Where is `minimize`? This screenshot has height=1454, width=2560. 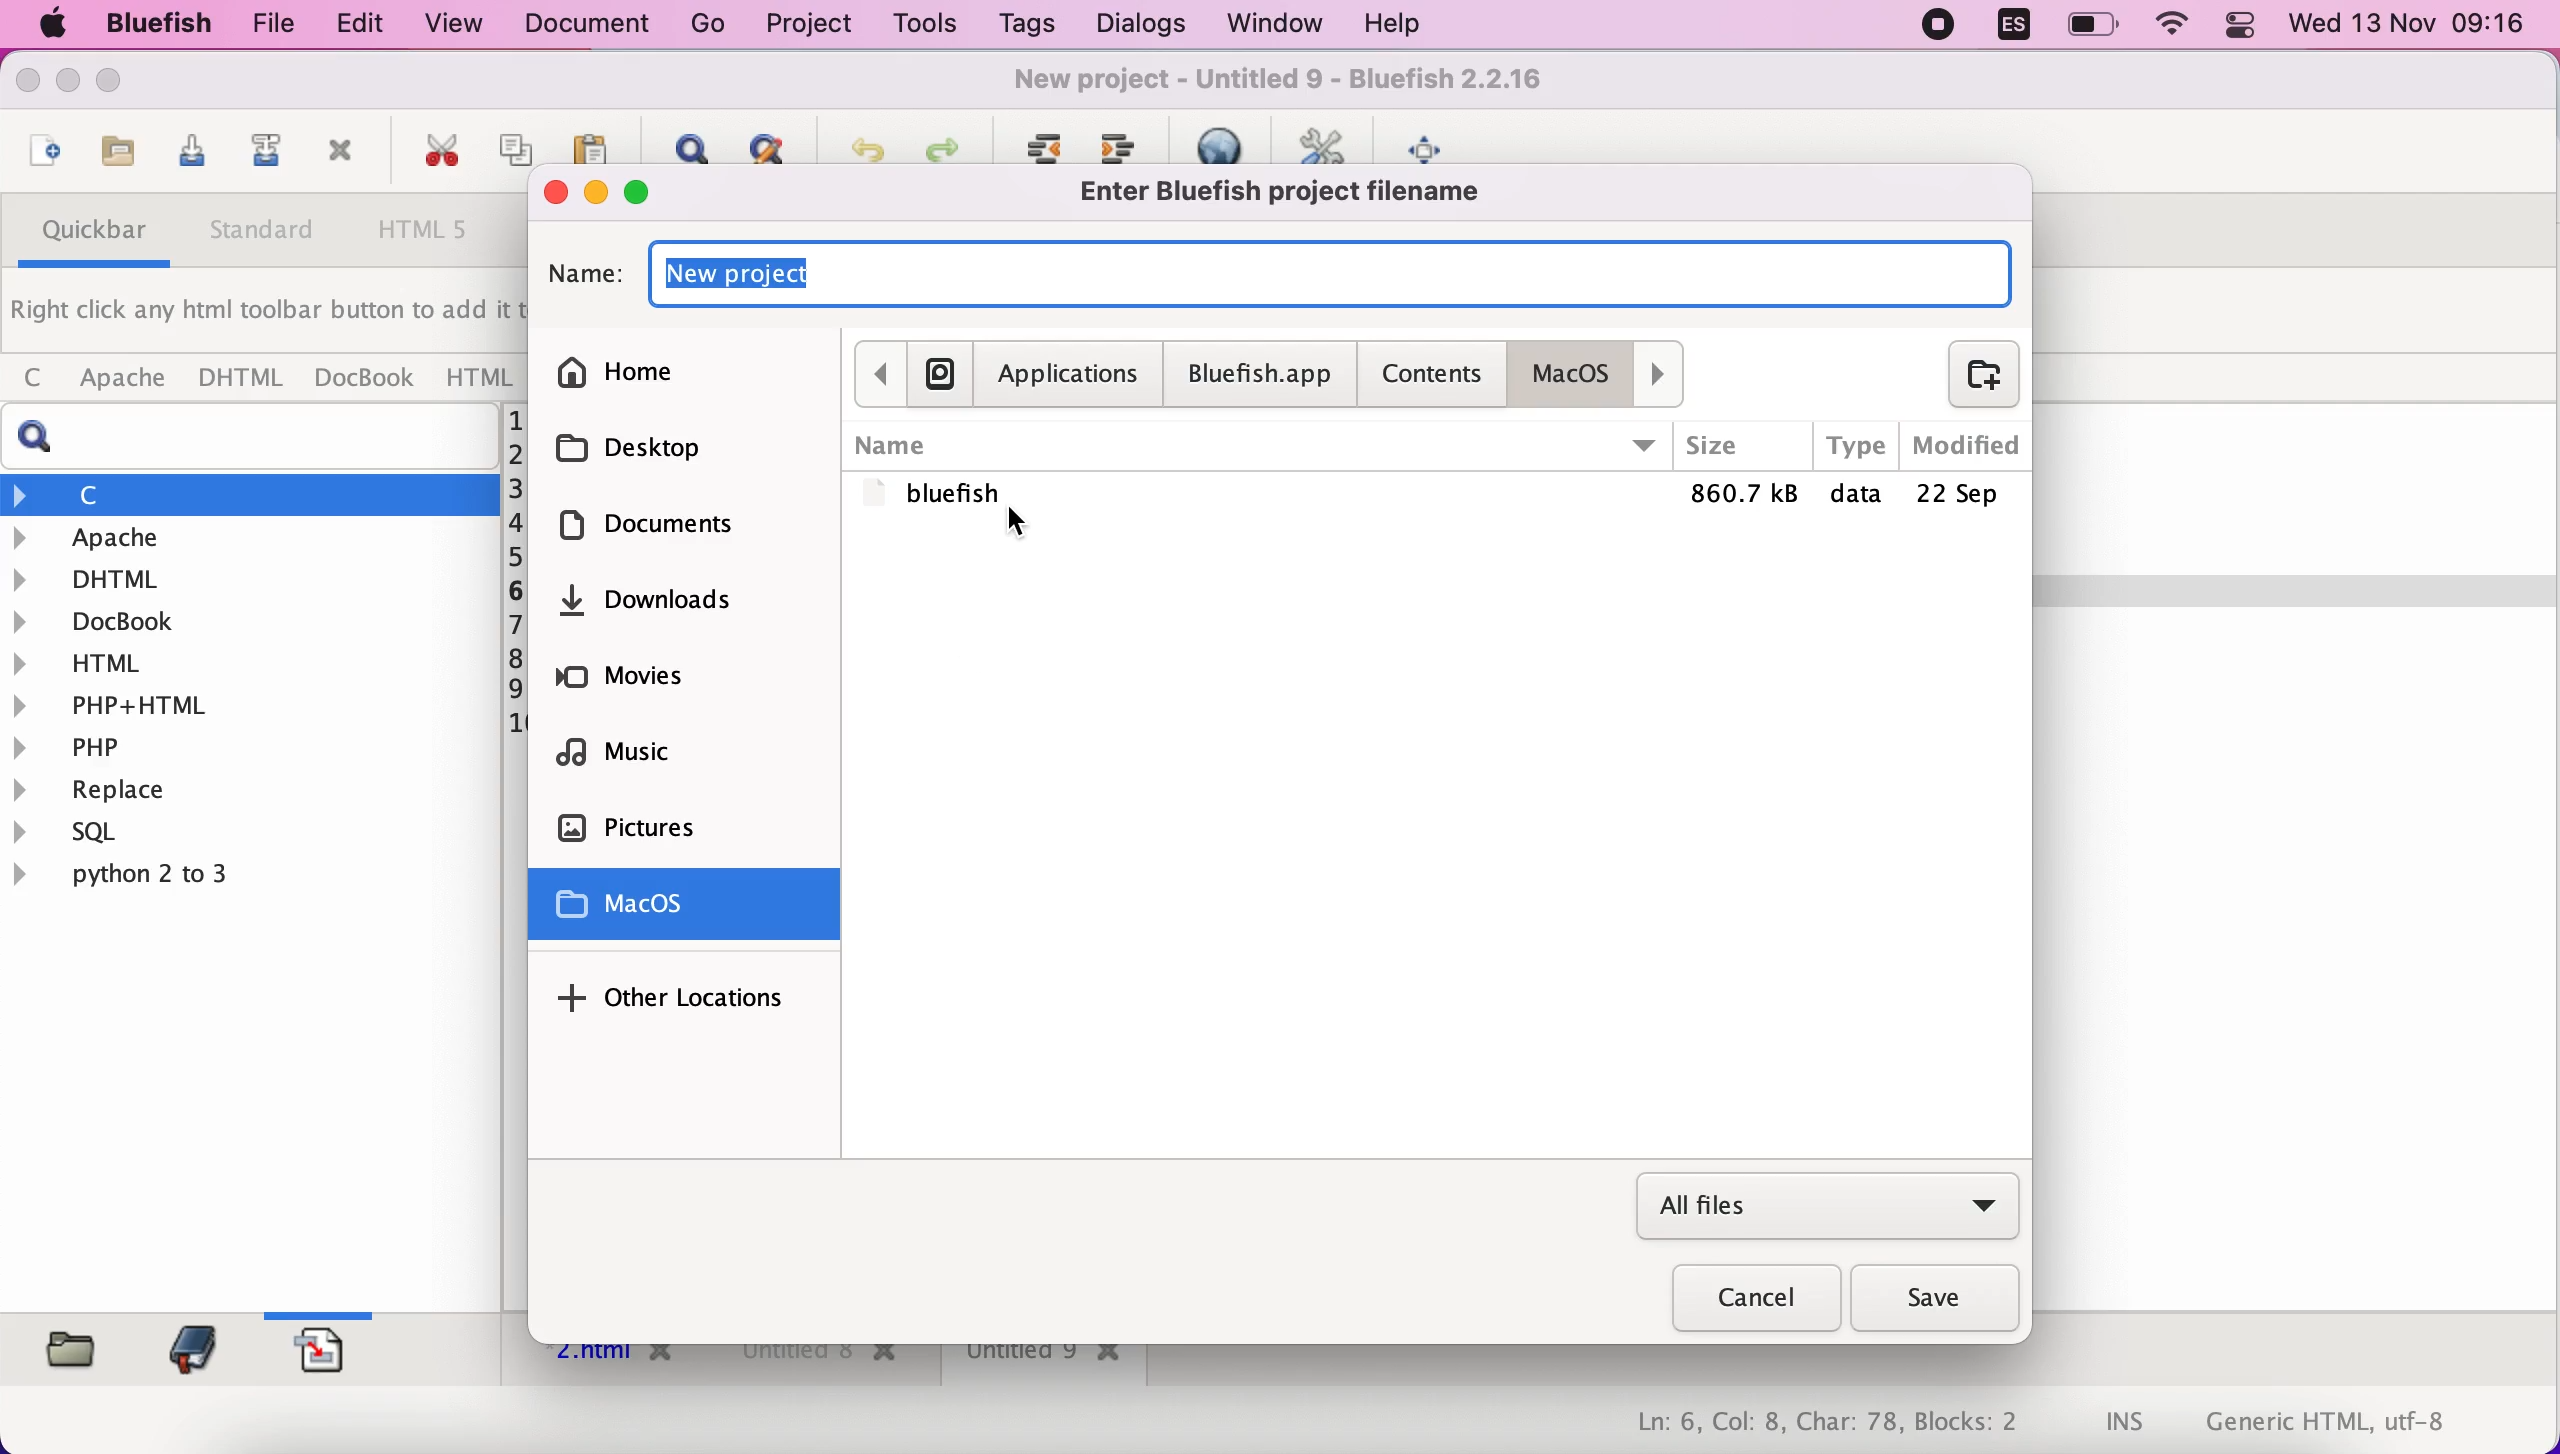 minimize is located at coordinates (597, 193).